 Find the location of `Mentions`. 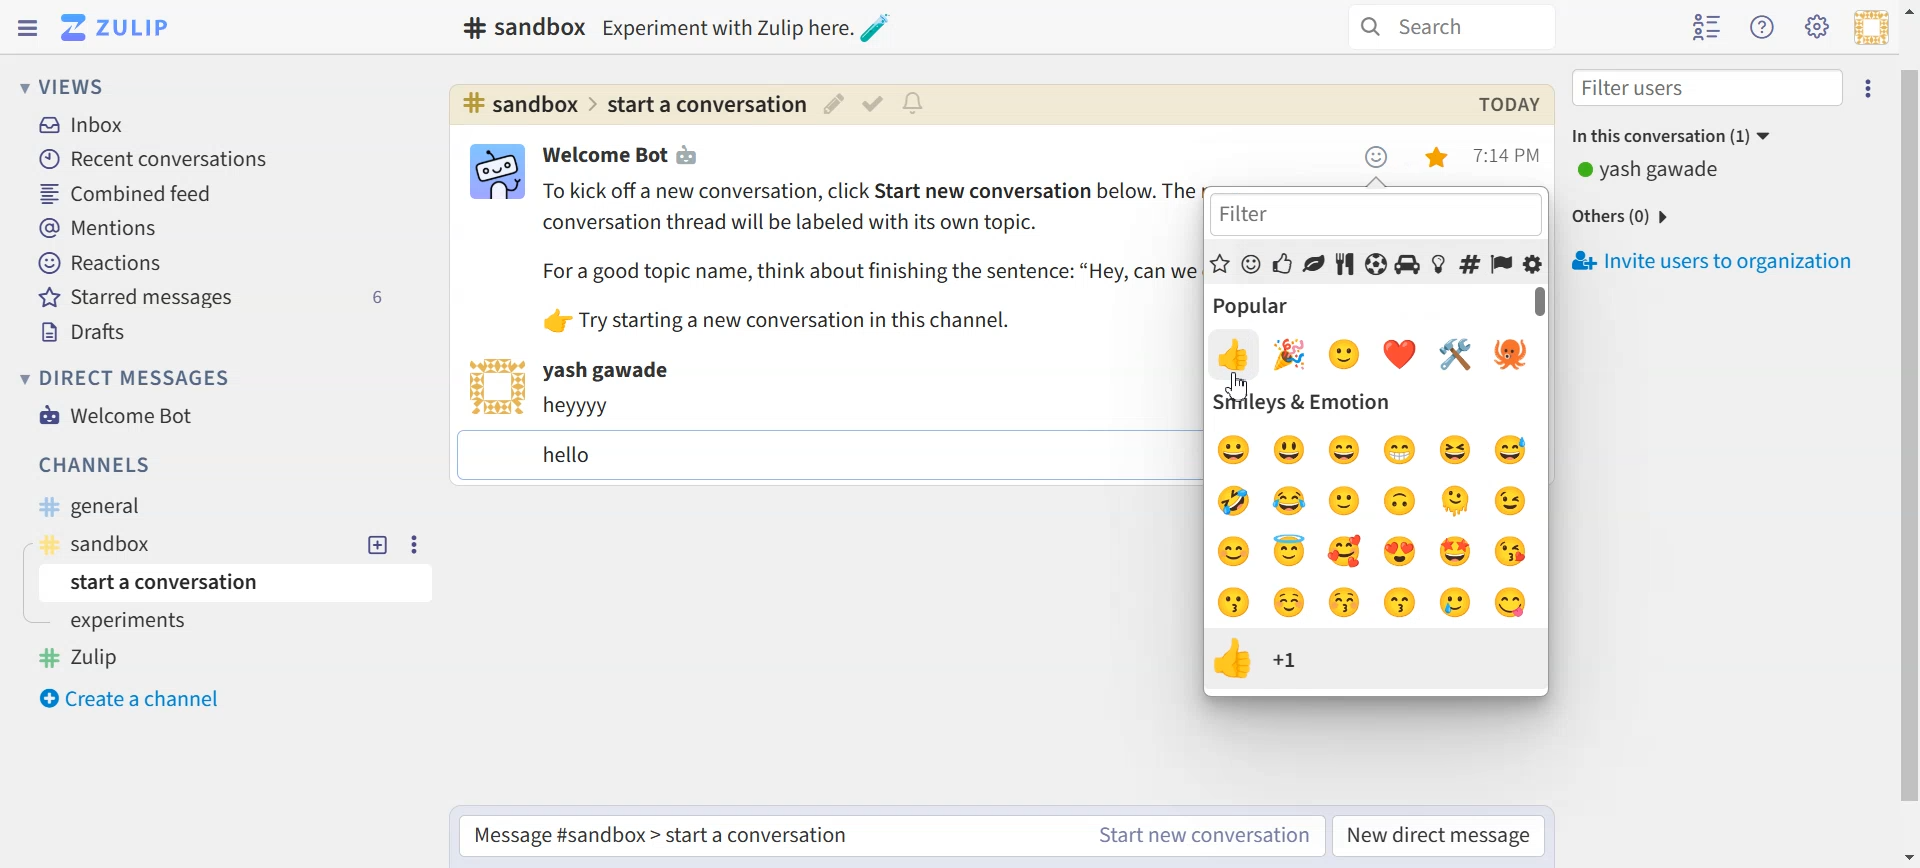

Mentions is located at coordinates (99, 228).